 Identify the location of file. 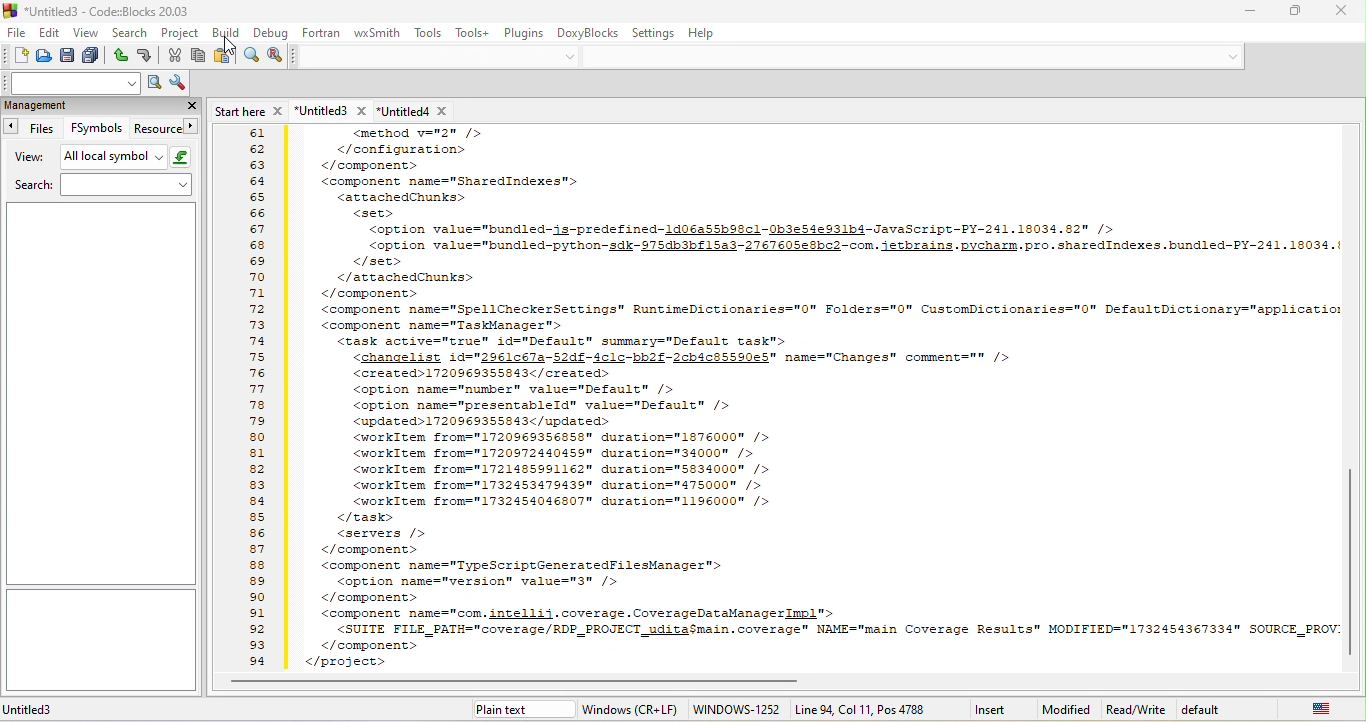
(14, 32).